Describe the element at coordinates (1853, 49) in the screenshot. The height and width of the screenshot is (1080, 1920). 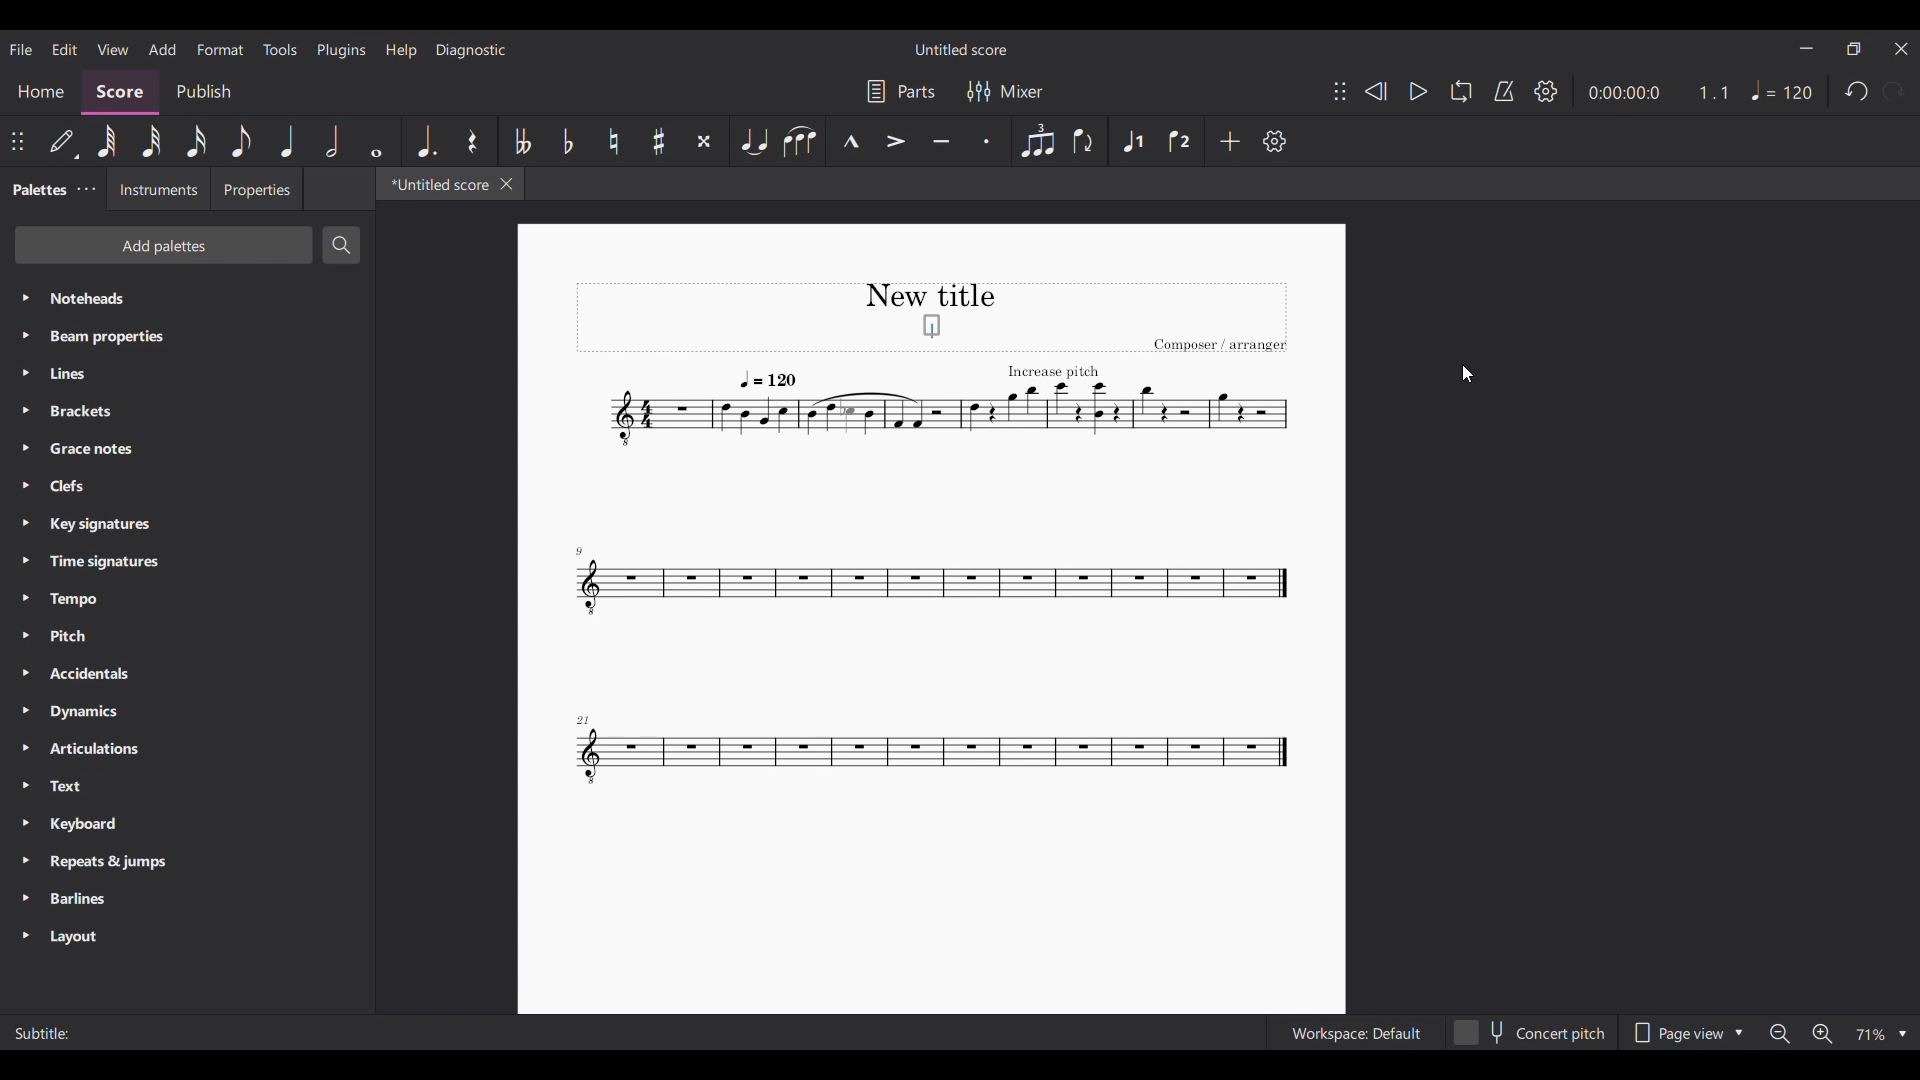
I see `Show in smaller tab` at that location.